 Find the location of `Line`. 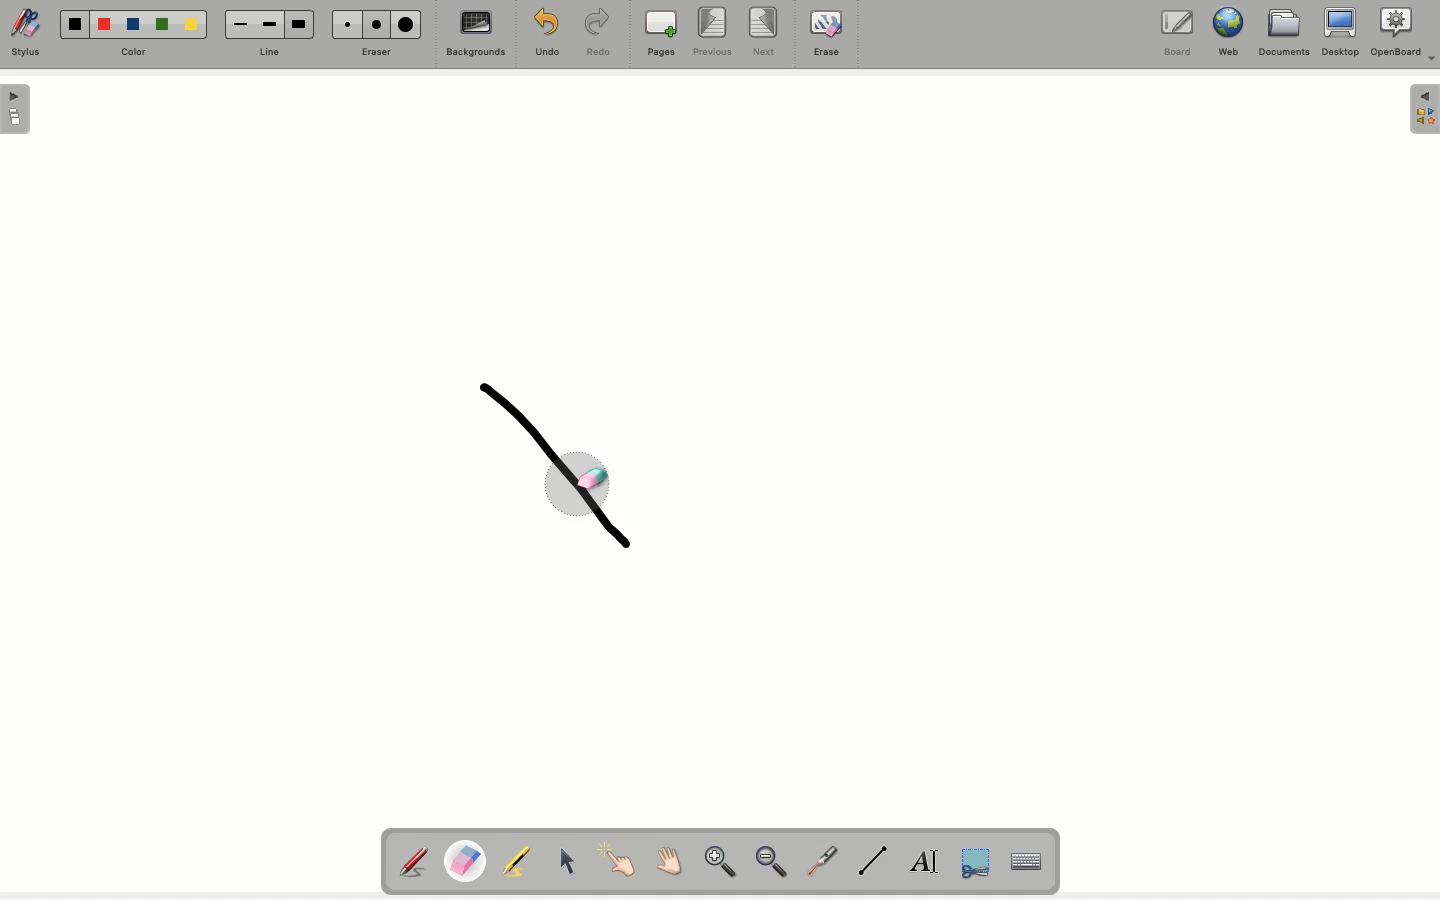

Line is located at coordinates (275, 51).